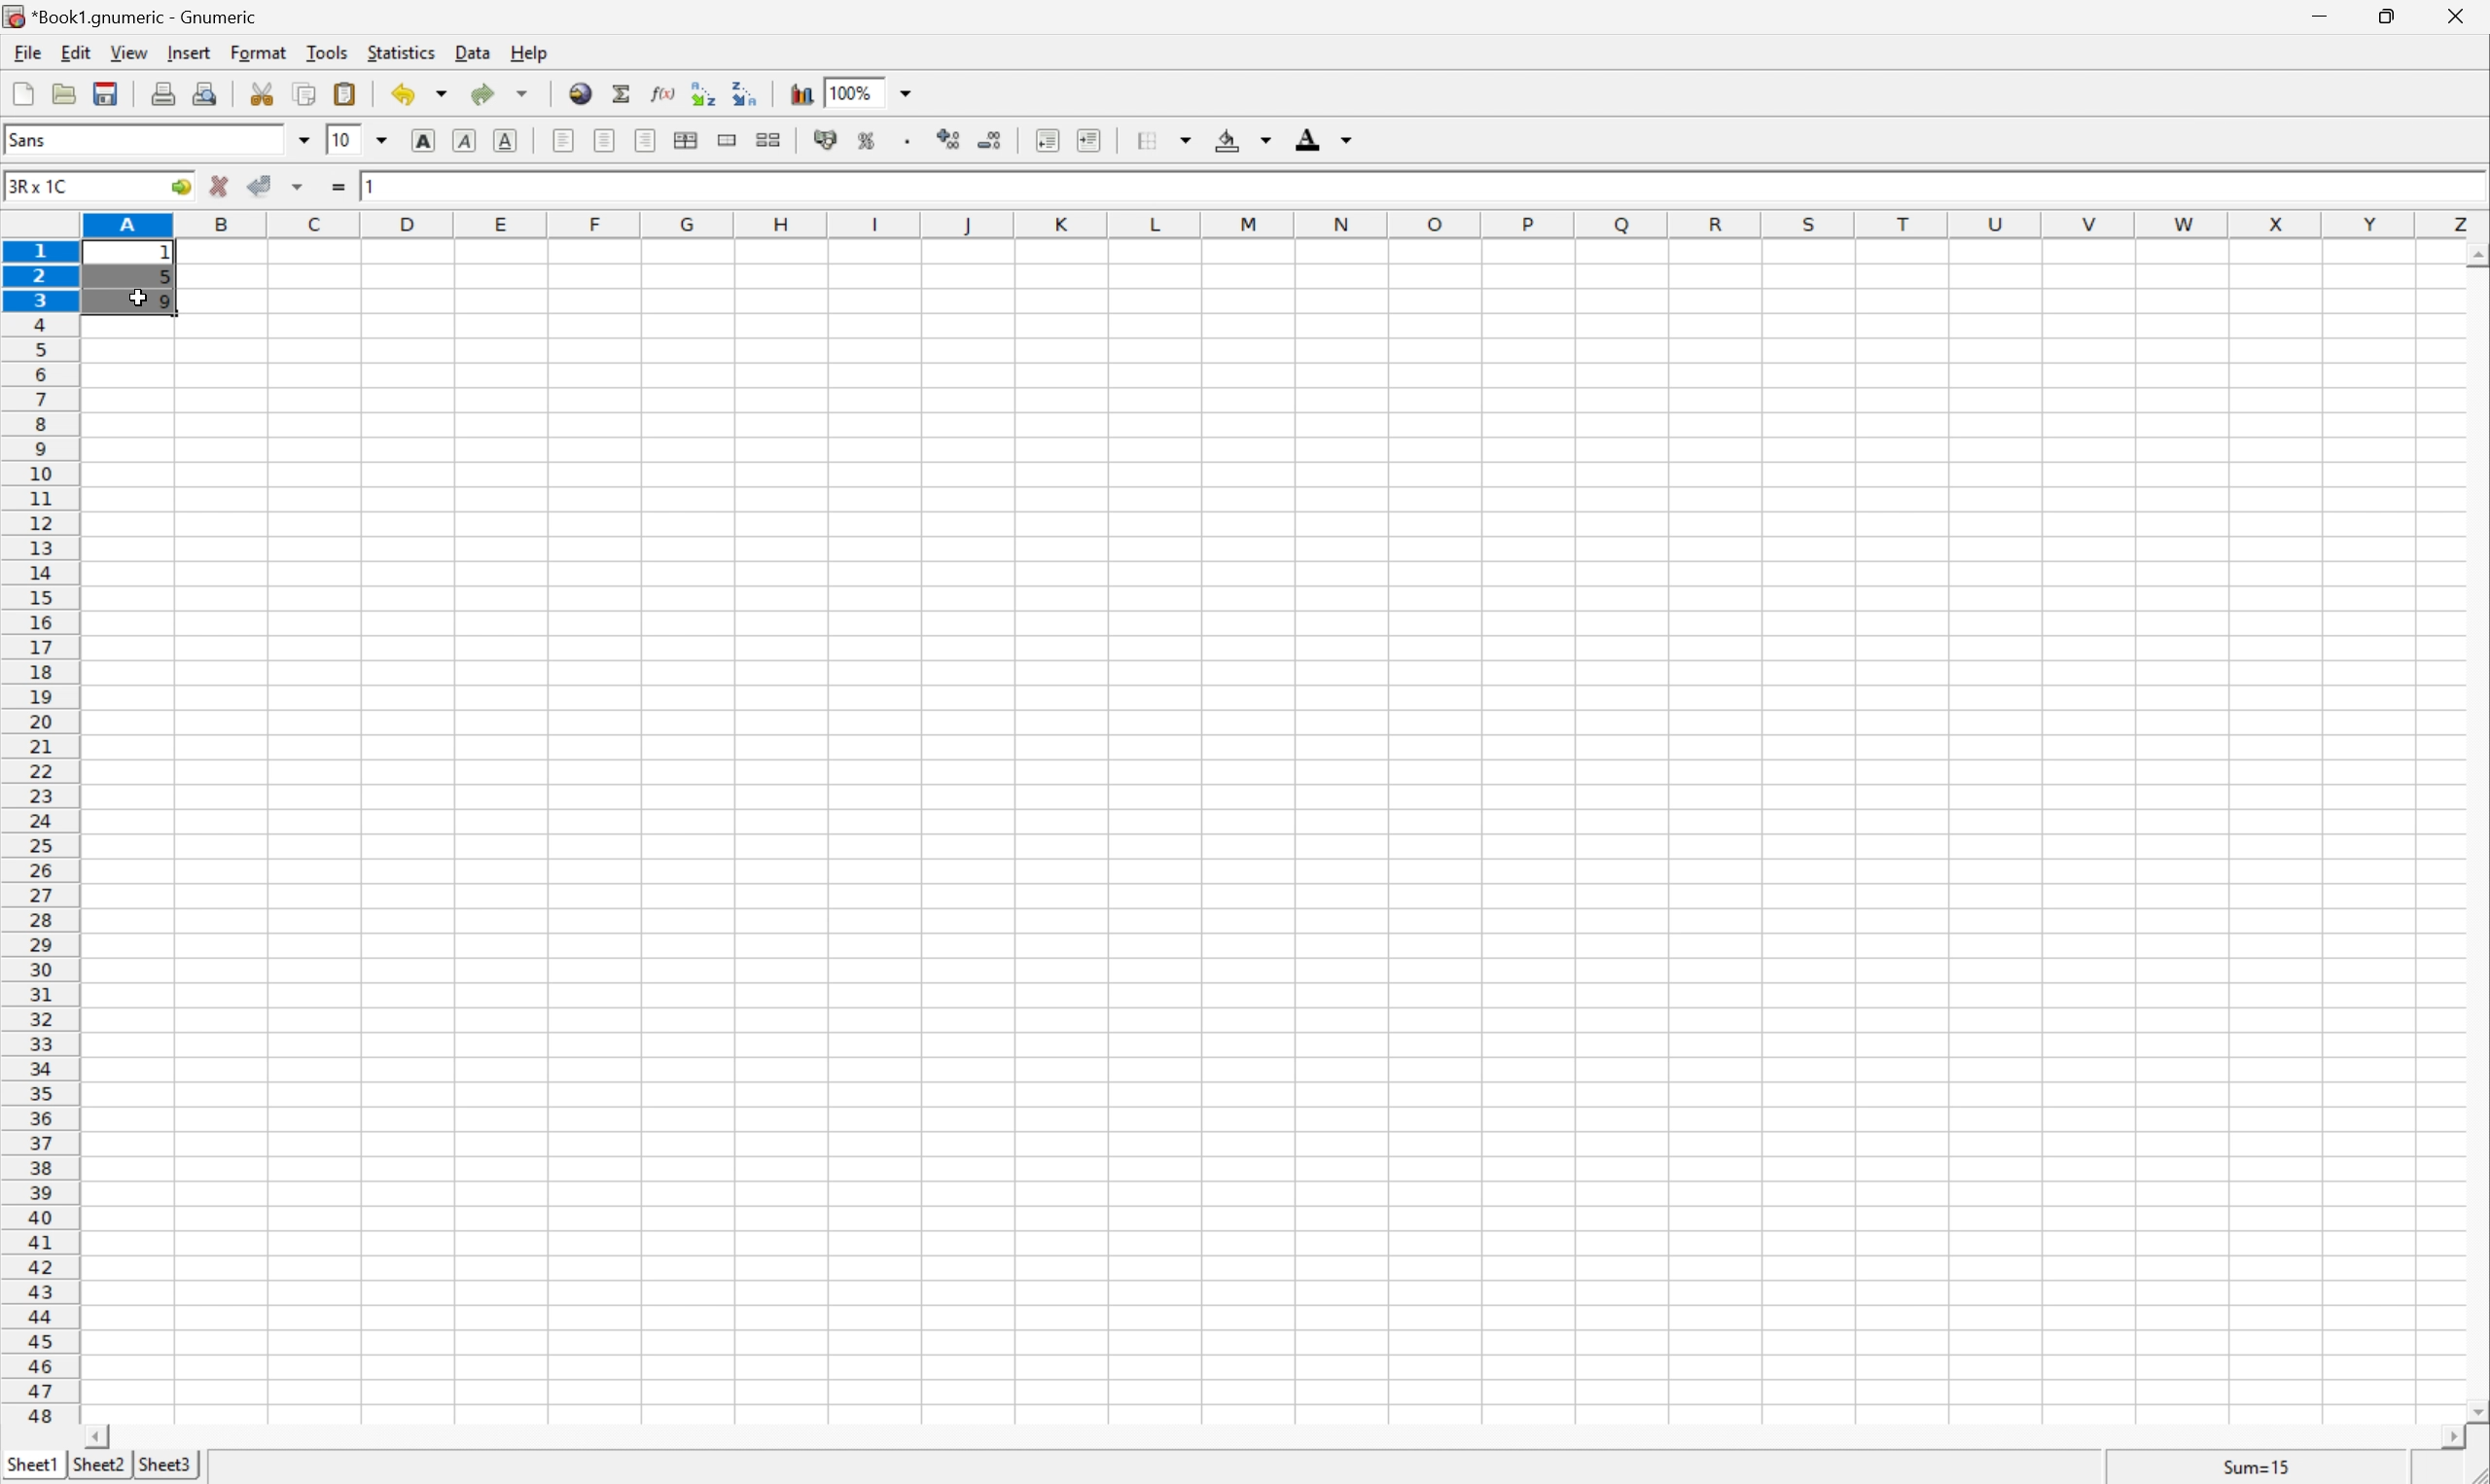 The width and height of the screenshot is (2490, 1484). I want to click on format selection as percentage, so click(867, 140).